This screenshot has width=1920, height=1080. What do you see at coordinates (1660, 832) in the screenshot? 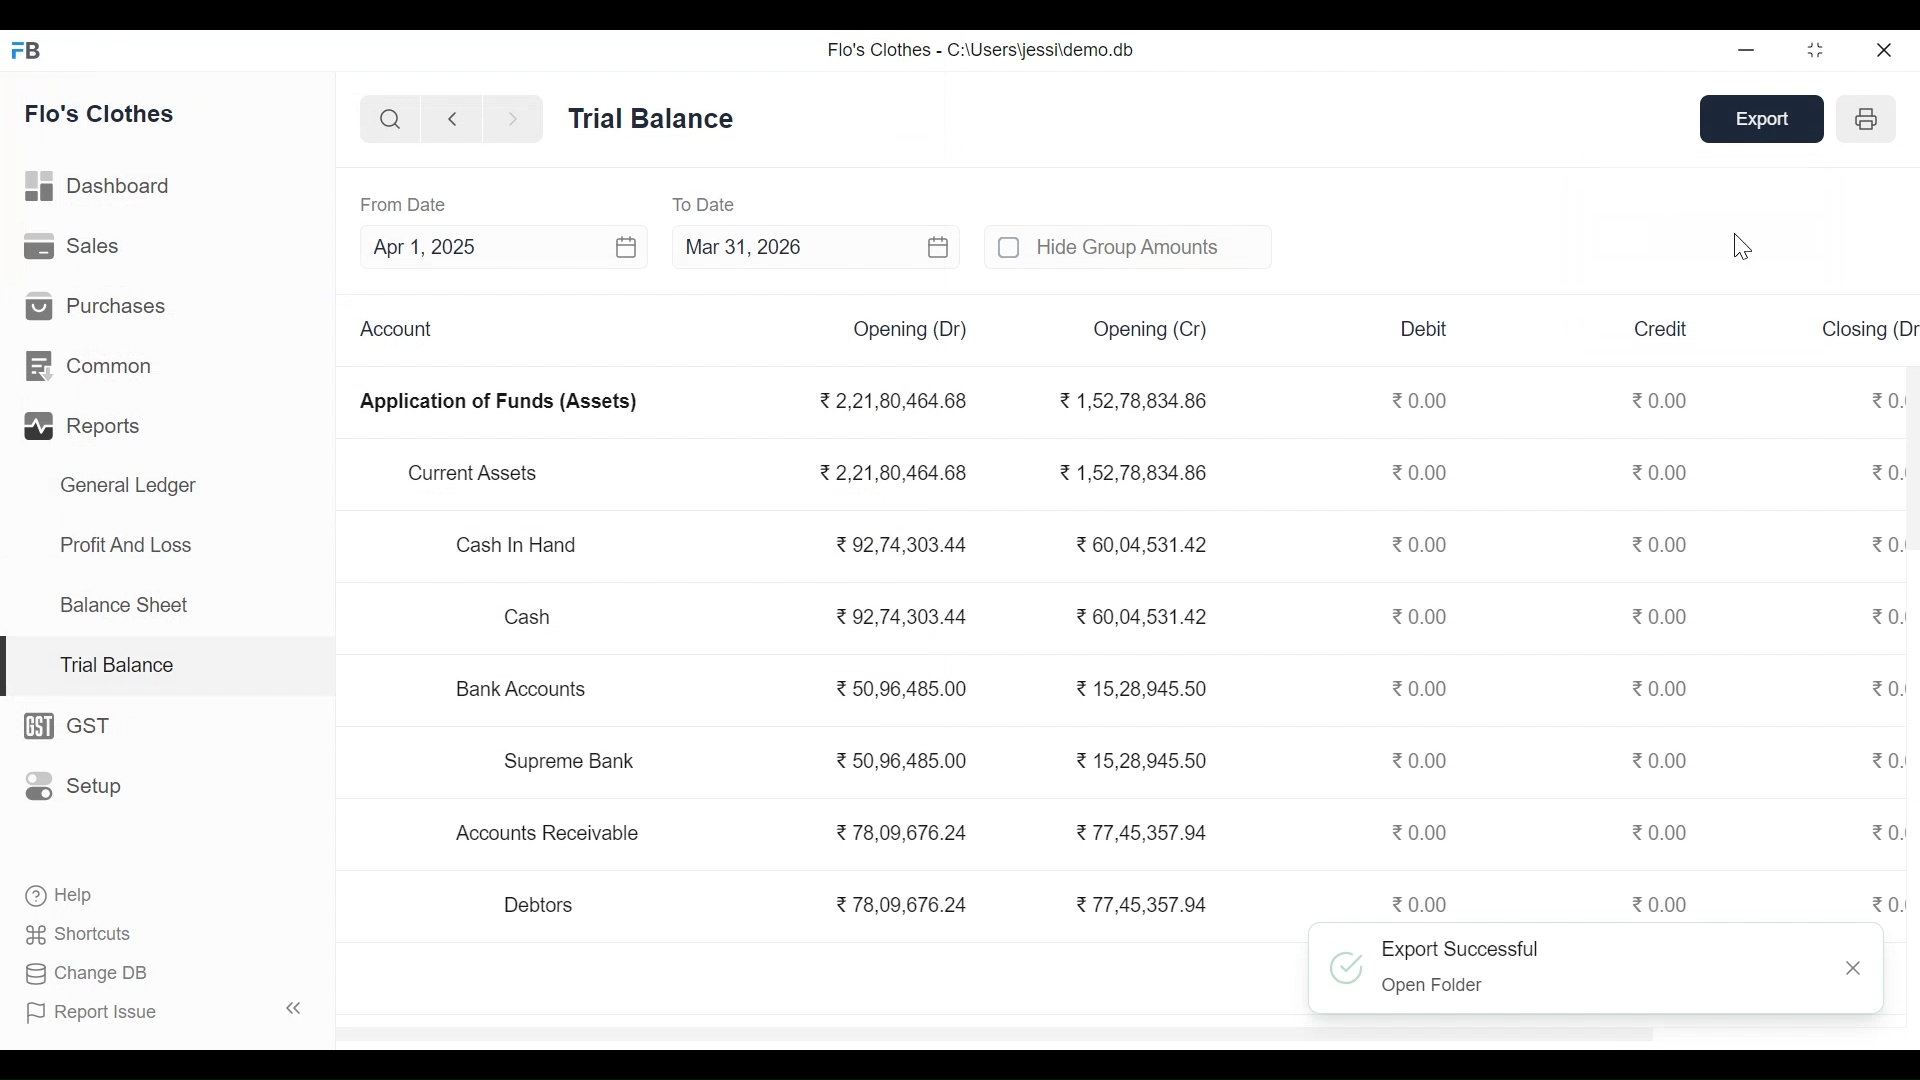
I see `0.00` at bounding box center [1660, 832].